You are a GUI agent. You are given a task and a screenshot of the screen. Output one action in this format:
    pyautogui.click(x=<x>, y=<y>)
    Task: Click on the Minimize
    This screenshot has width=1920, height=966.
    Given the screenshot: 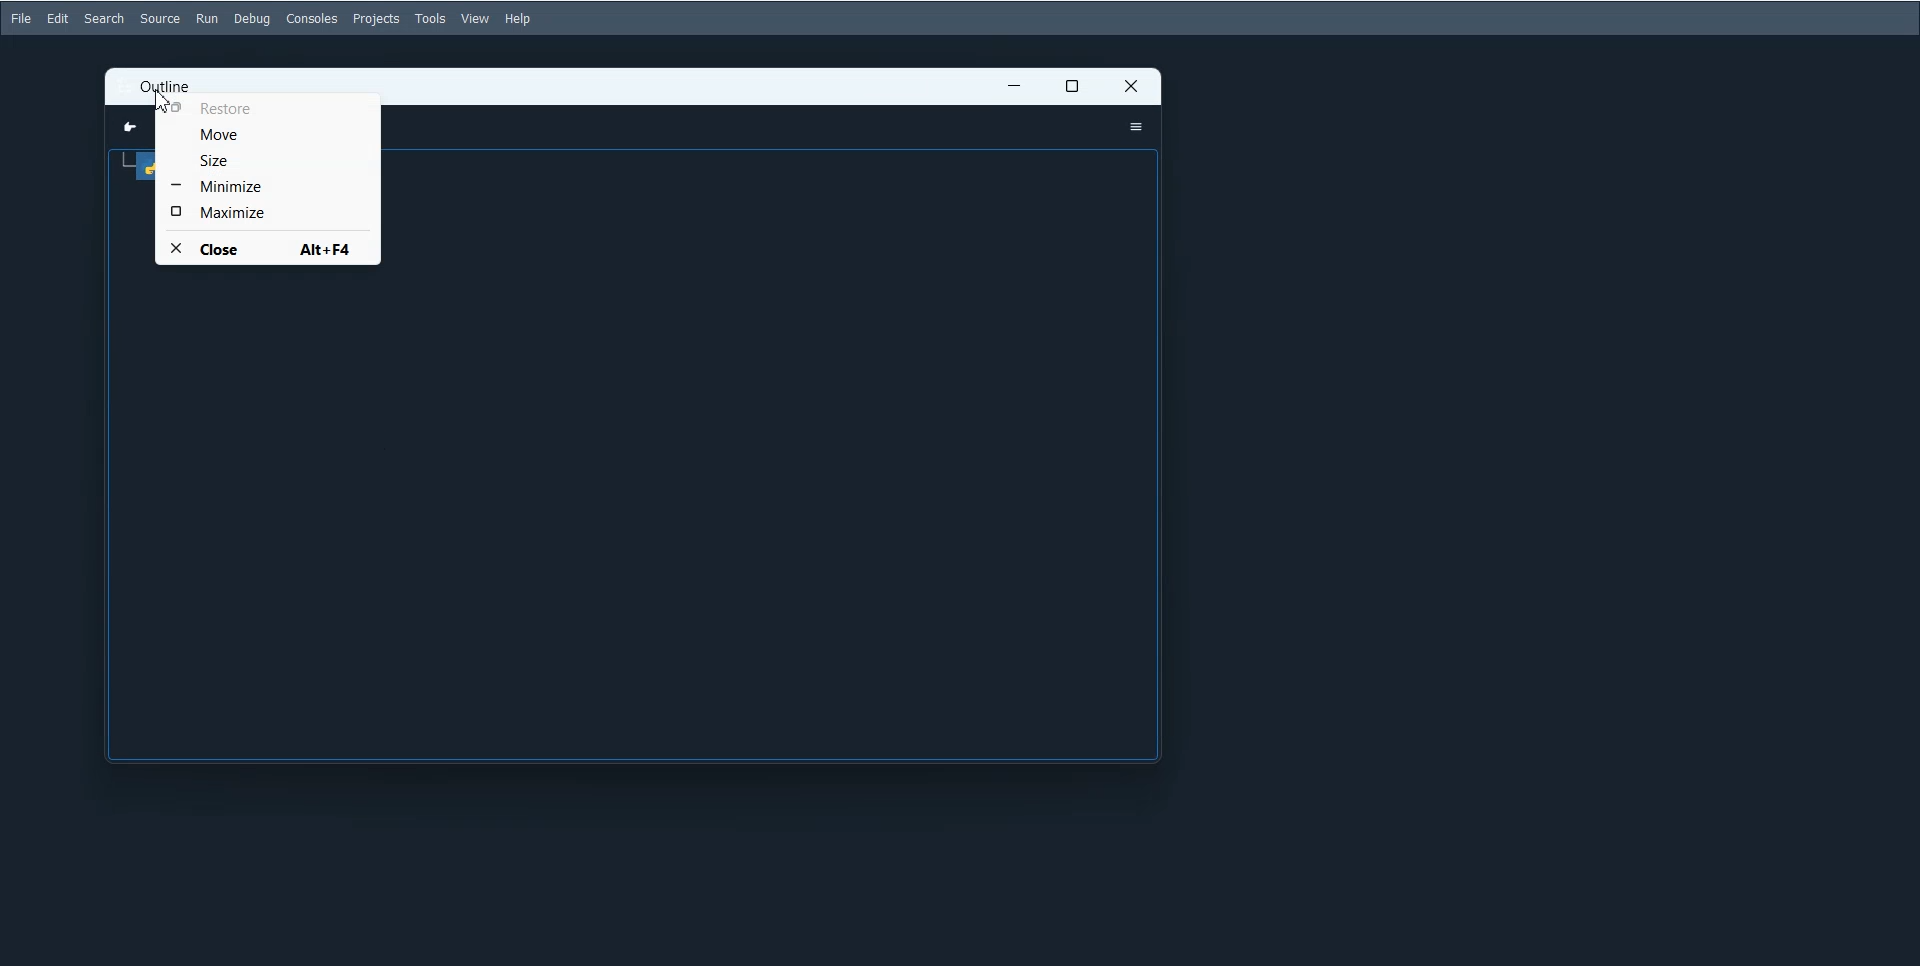 What is the action you would take?
    pyautogui.click(x=269, y=186)
    